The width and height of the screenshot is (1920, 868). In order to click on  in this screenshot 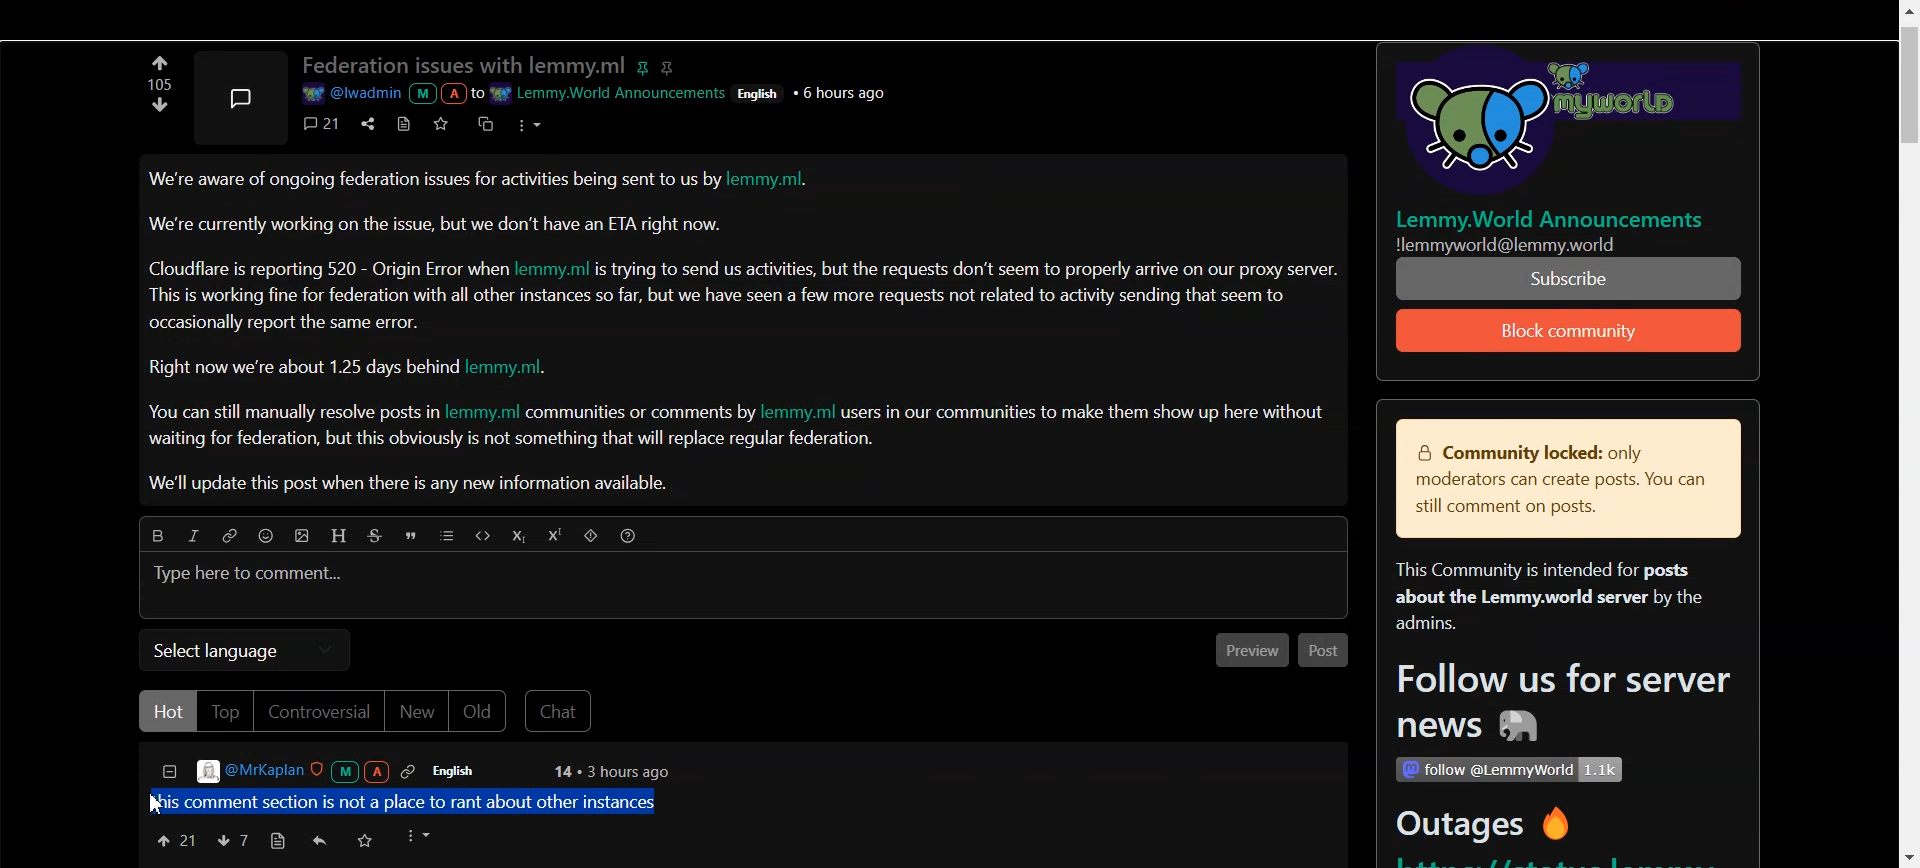, I will do `click(845, 92)`.